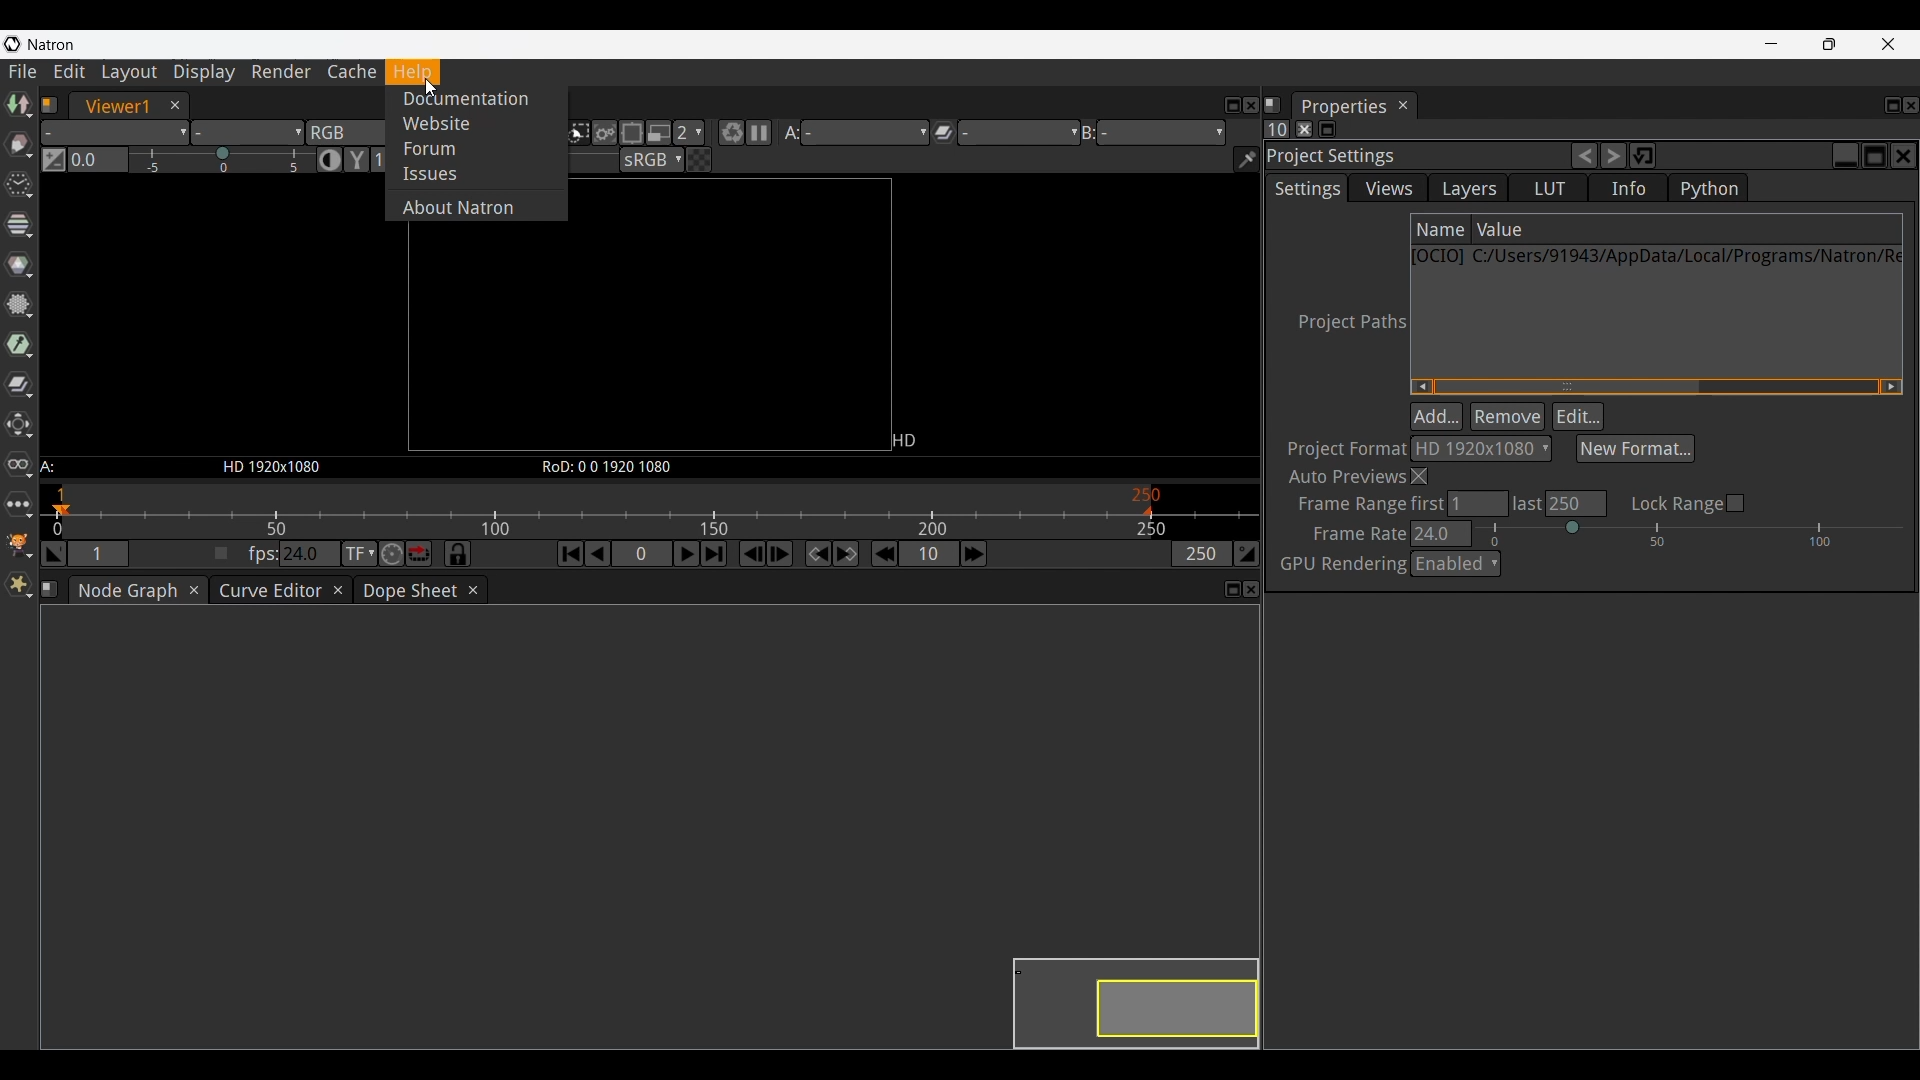 This screenshot has width=1920, height=1080. What do you see at coordinates (1893, 106) in the screenshot?
I see `Float properties panel` at bounding box center [1893, 106].